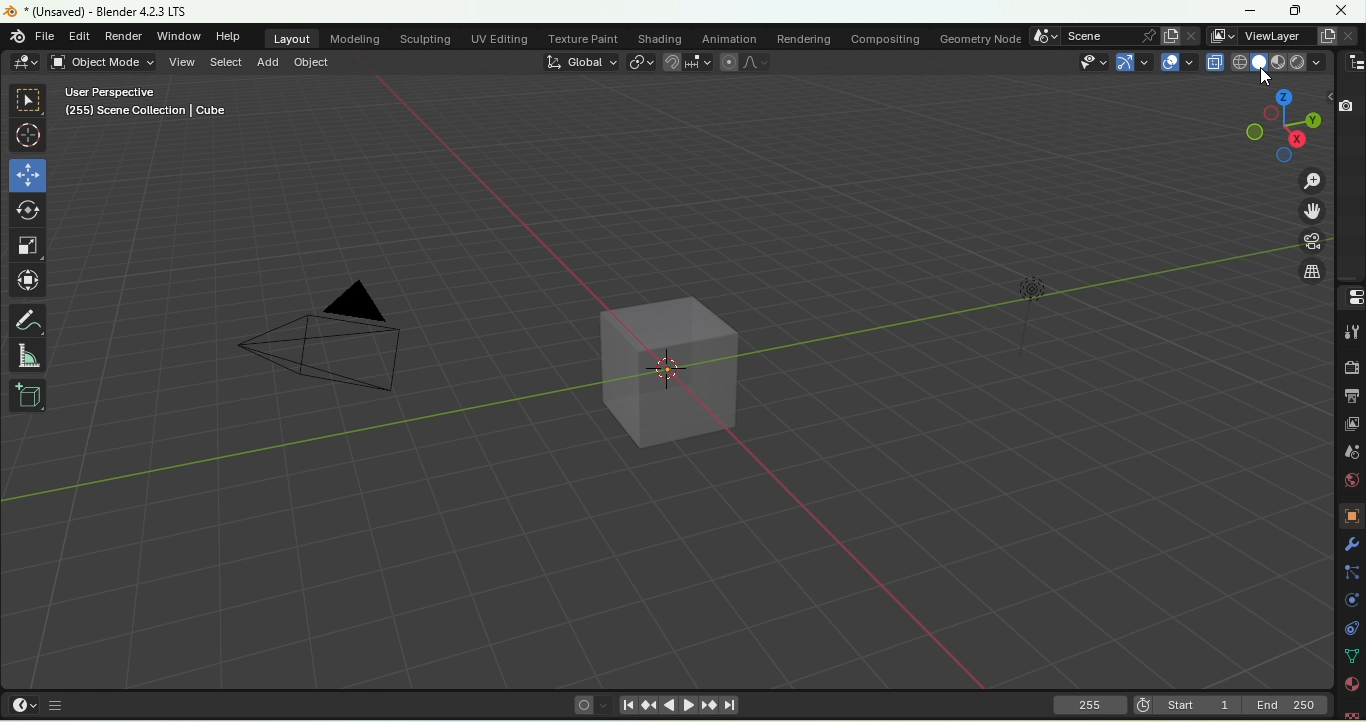 The height and width of the screenshot is (722, 1366). Describe the element at coordinates (28, 210) in the screenshot. I see `Rotate` at that location.